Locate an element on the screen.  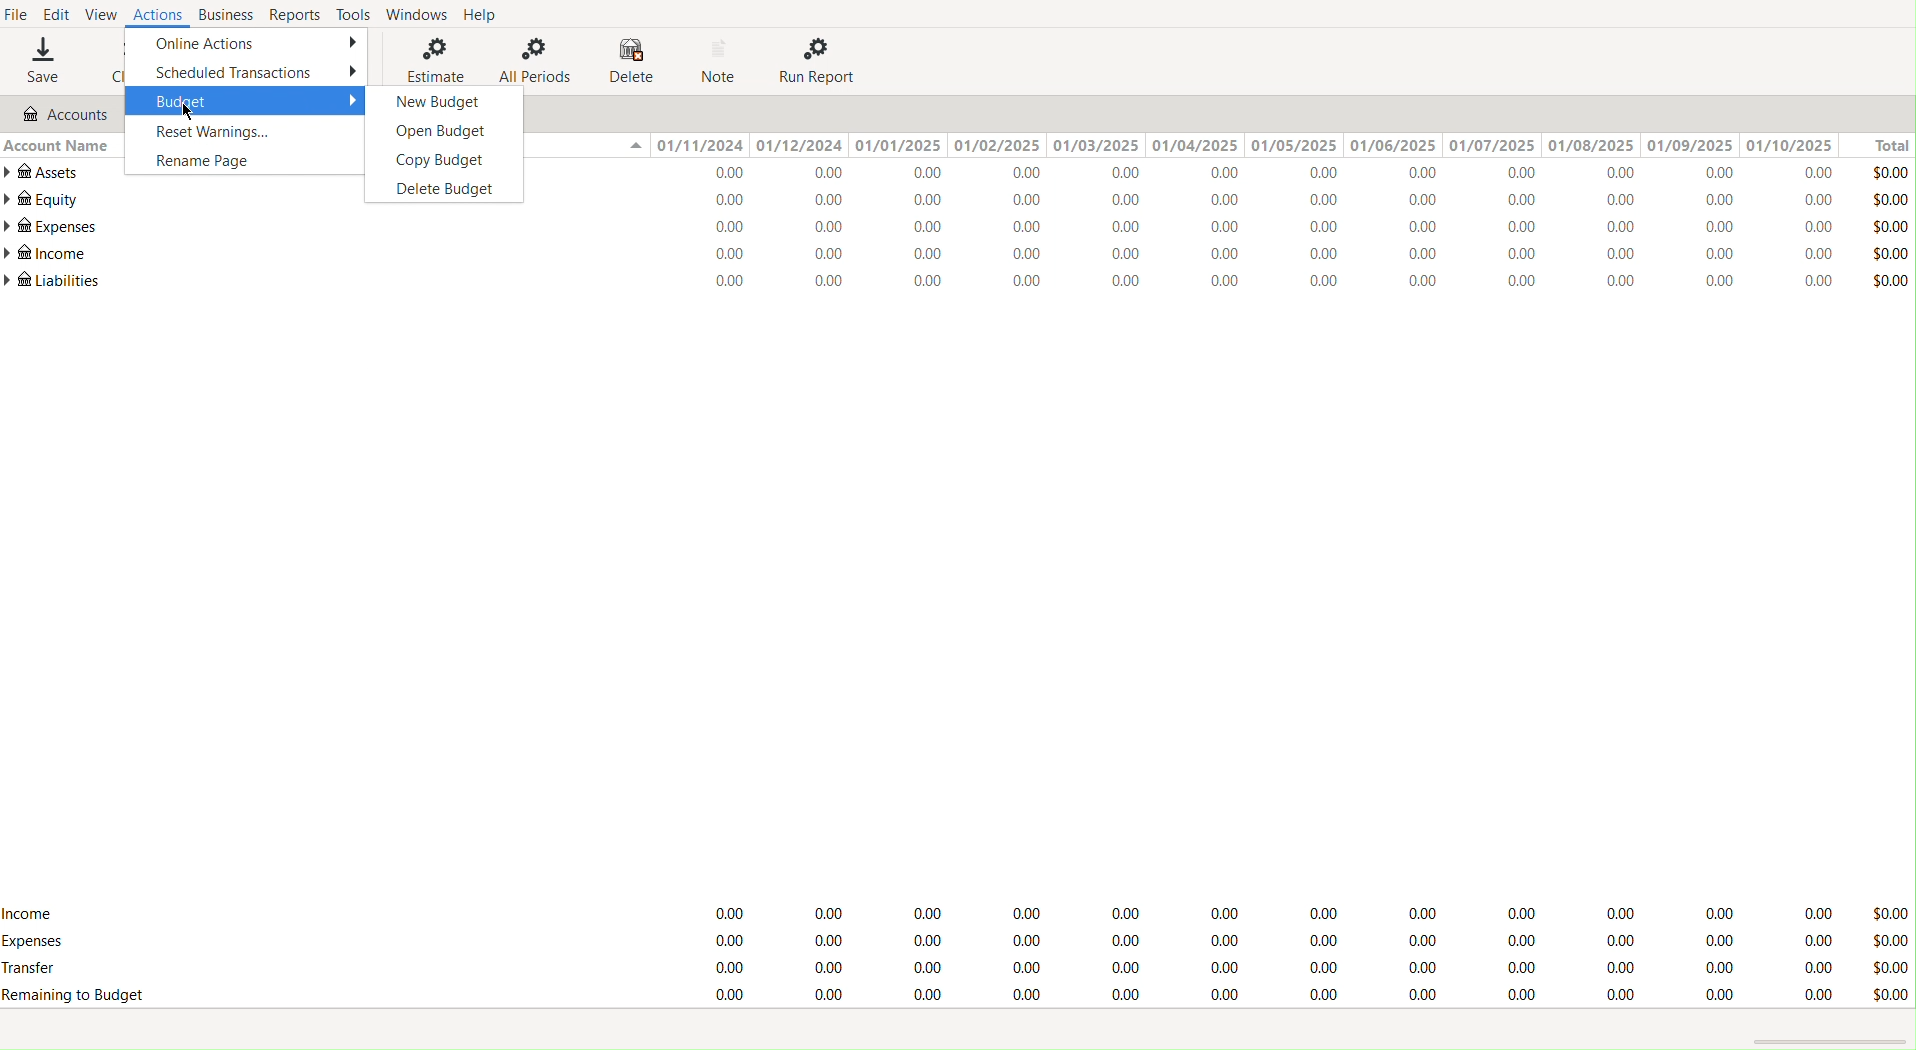
File is located at coordinates (17, 14).